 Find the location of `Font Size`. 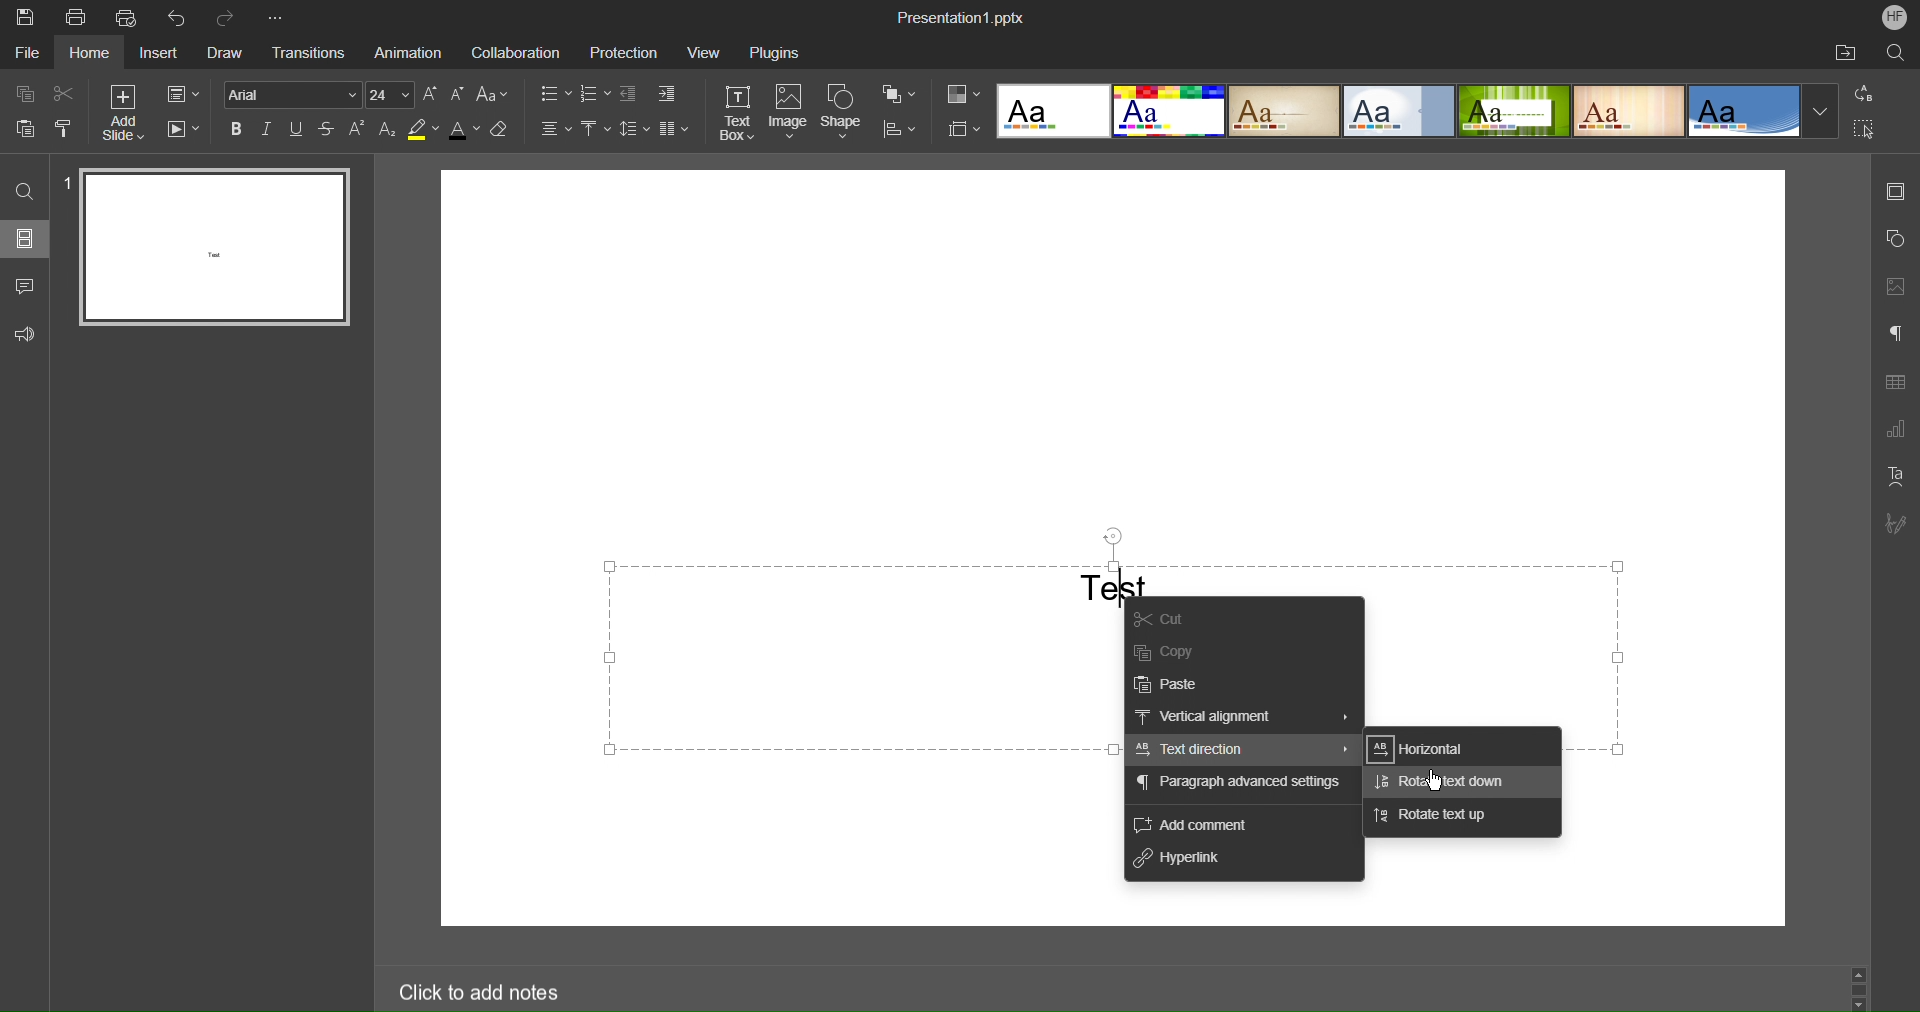

Font Size is located at coordinates (390, 95).